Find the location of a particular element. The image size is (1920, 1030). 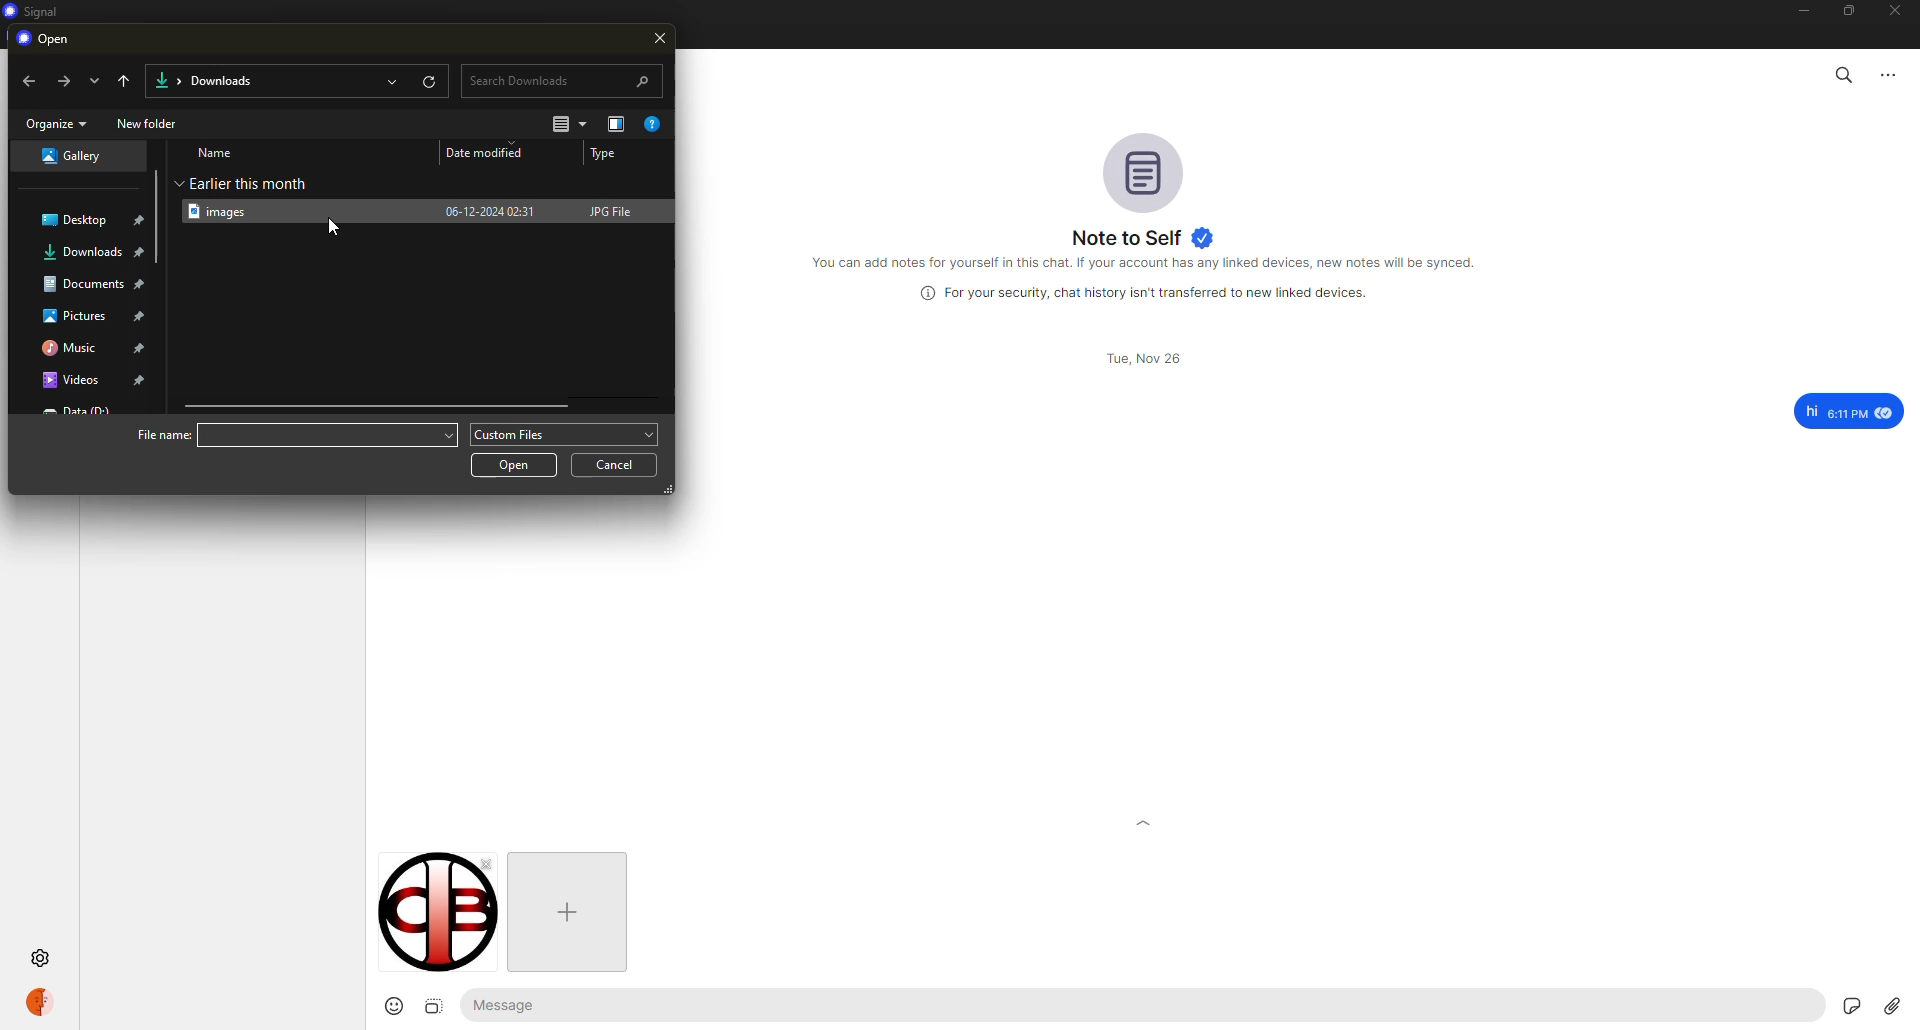

custom files is located at coordinates (514, 436).